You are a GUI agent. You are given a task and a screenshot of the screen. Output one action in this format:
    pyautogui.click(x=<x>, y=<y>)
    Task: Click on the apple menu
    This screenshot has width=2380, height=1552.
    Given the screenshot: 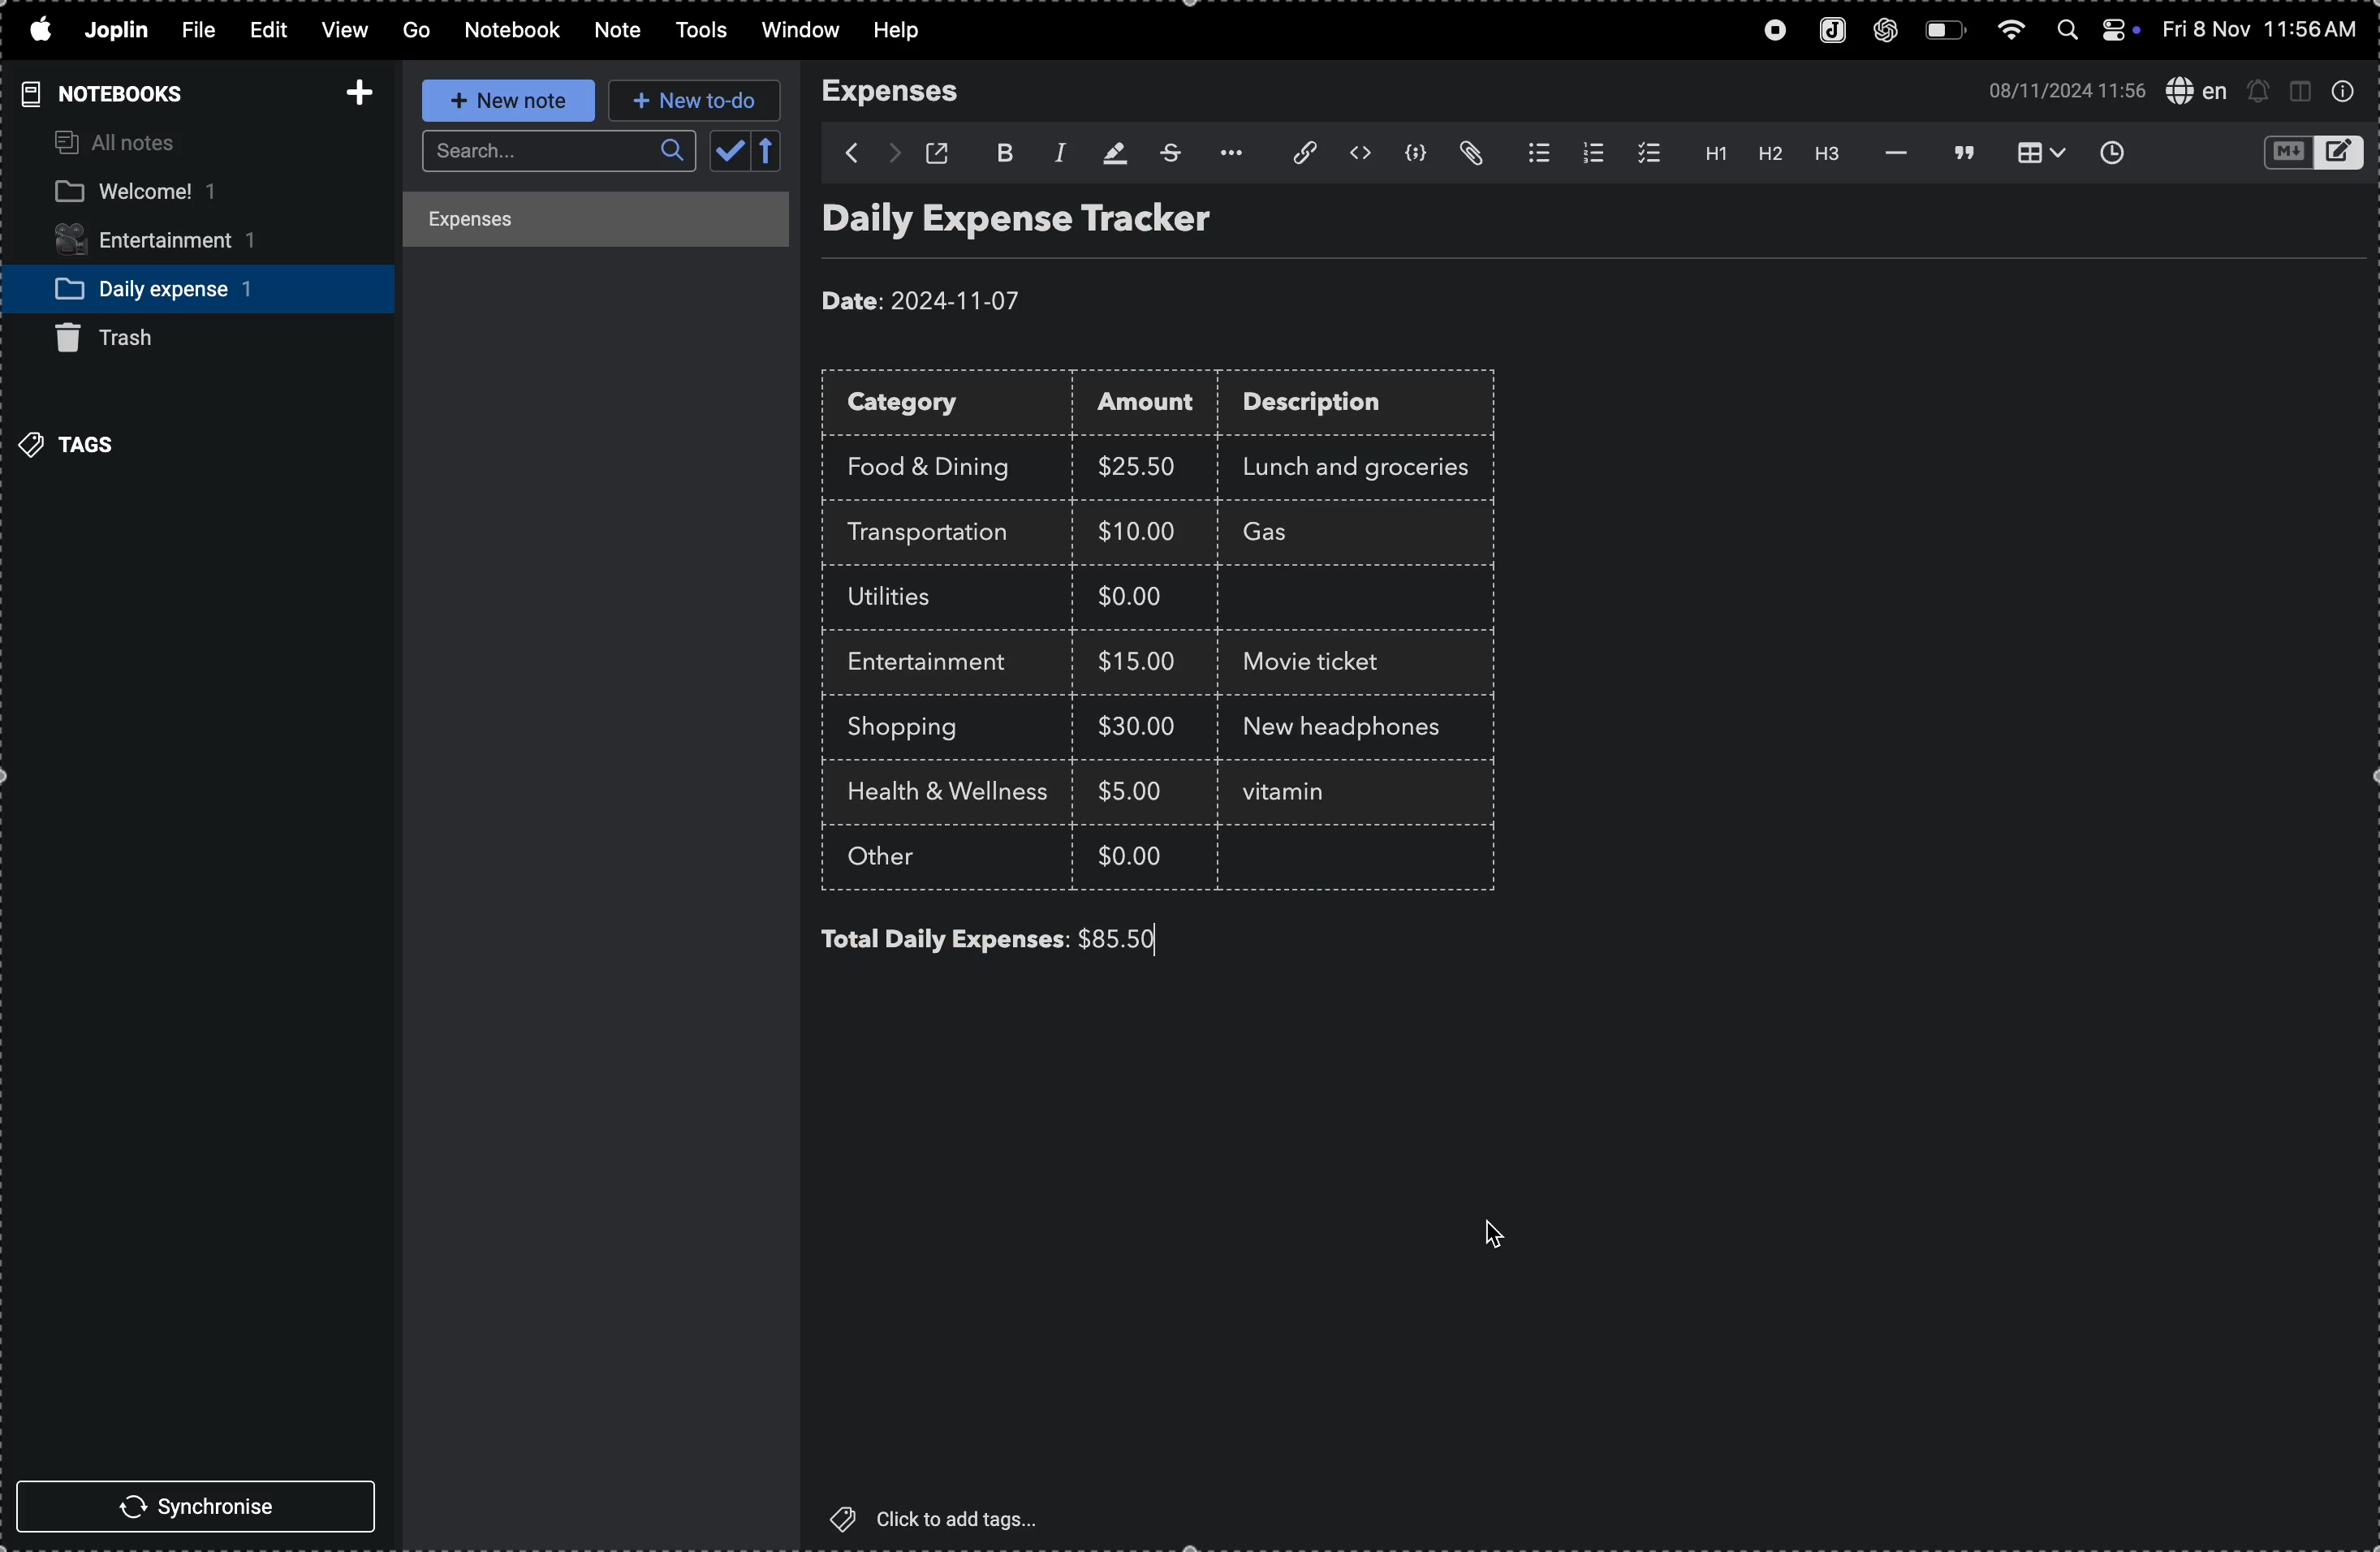 What is the action you would take?
    pyautogui.click(x=39, y=31)
    